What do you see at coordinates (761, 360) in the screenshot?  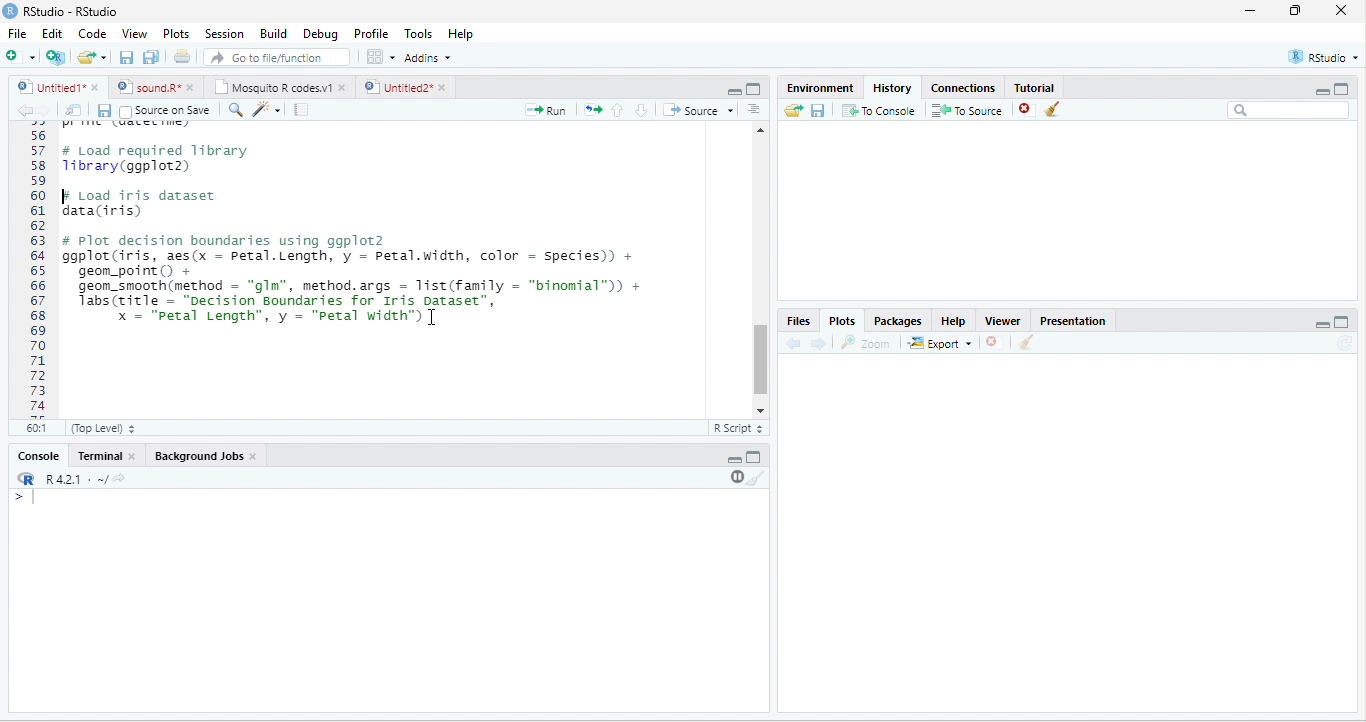 I see `scroll bar` at bounding box center [761, 360].